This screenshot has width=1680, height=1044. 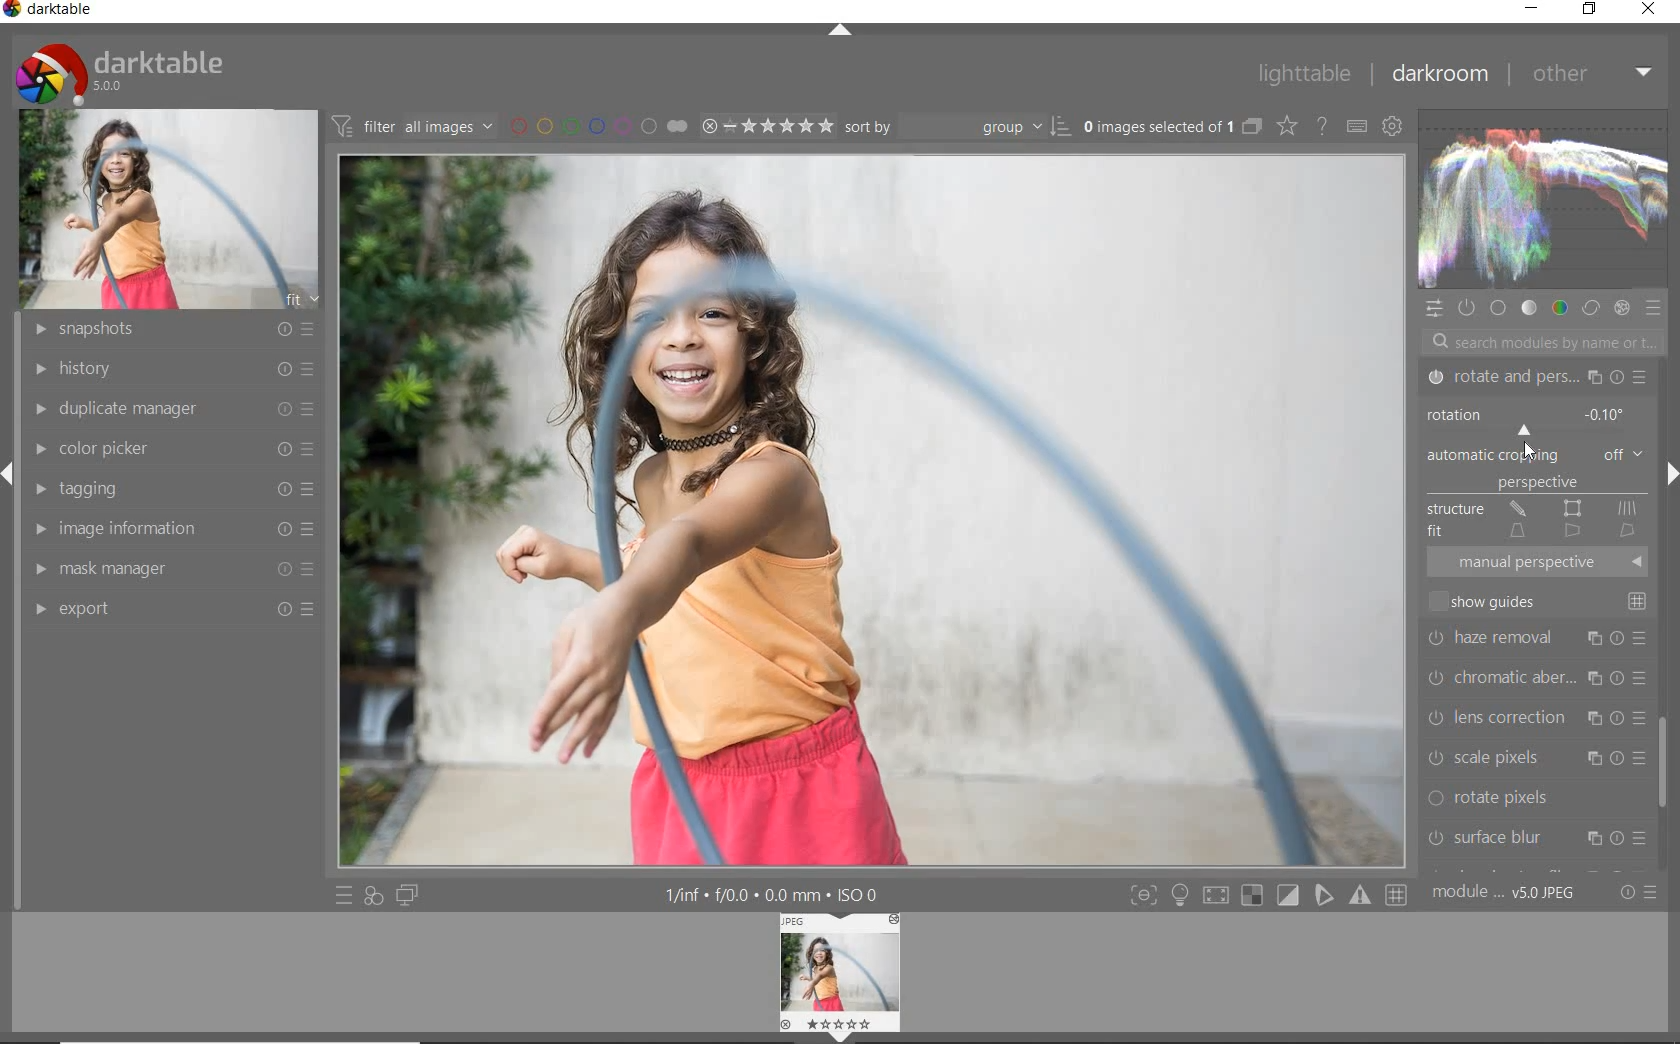 I want to click on duplicate manager, so click(x=175, y=409).